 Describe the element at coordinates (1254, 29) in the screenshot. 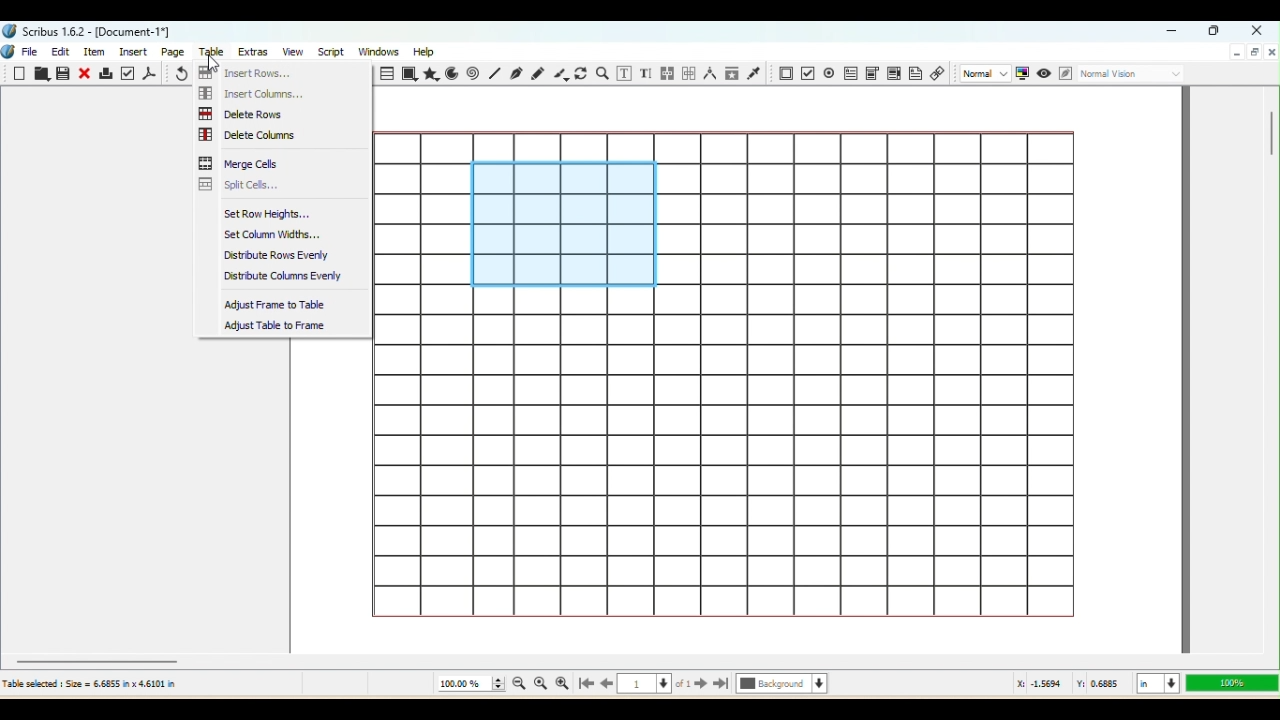

I see `Close` at that location.